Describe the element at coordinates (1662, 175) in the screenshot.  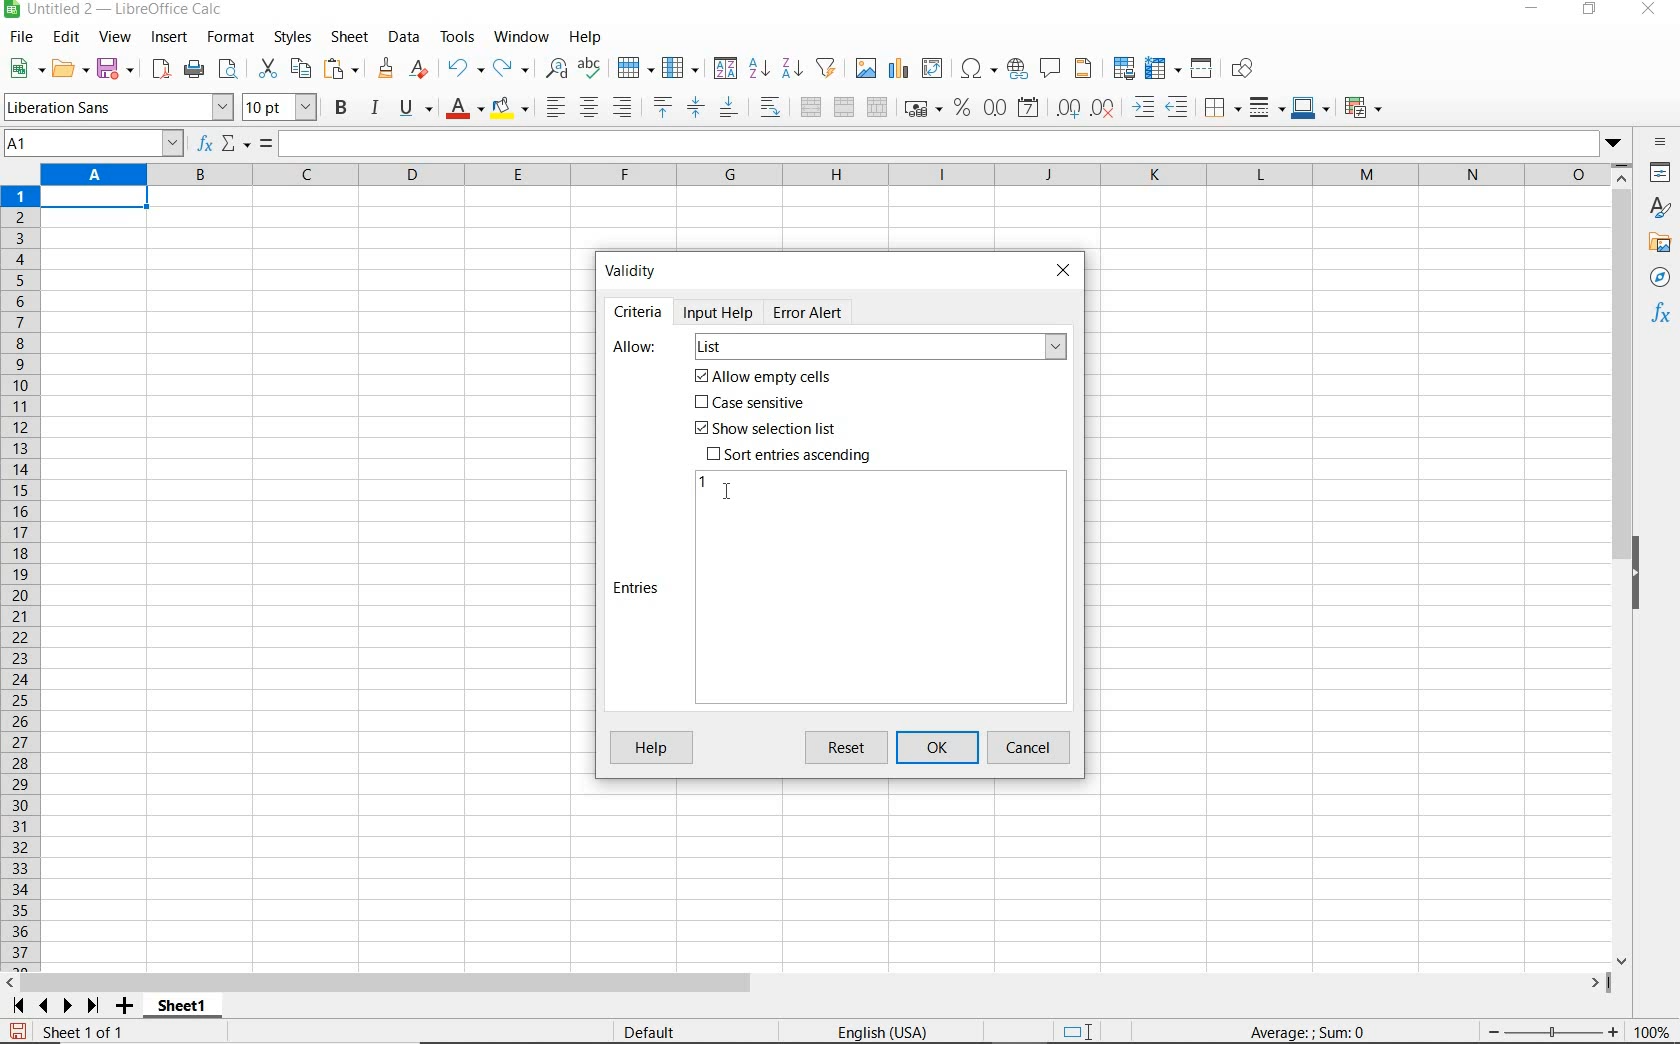
I see `properties` at that location.